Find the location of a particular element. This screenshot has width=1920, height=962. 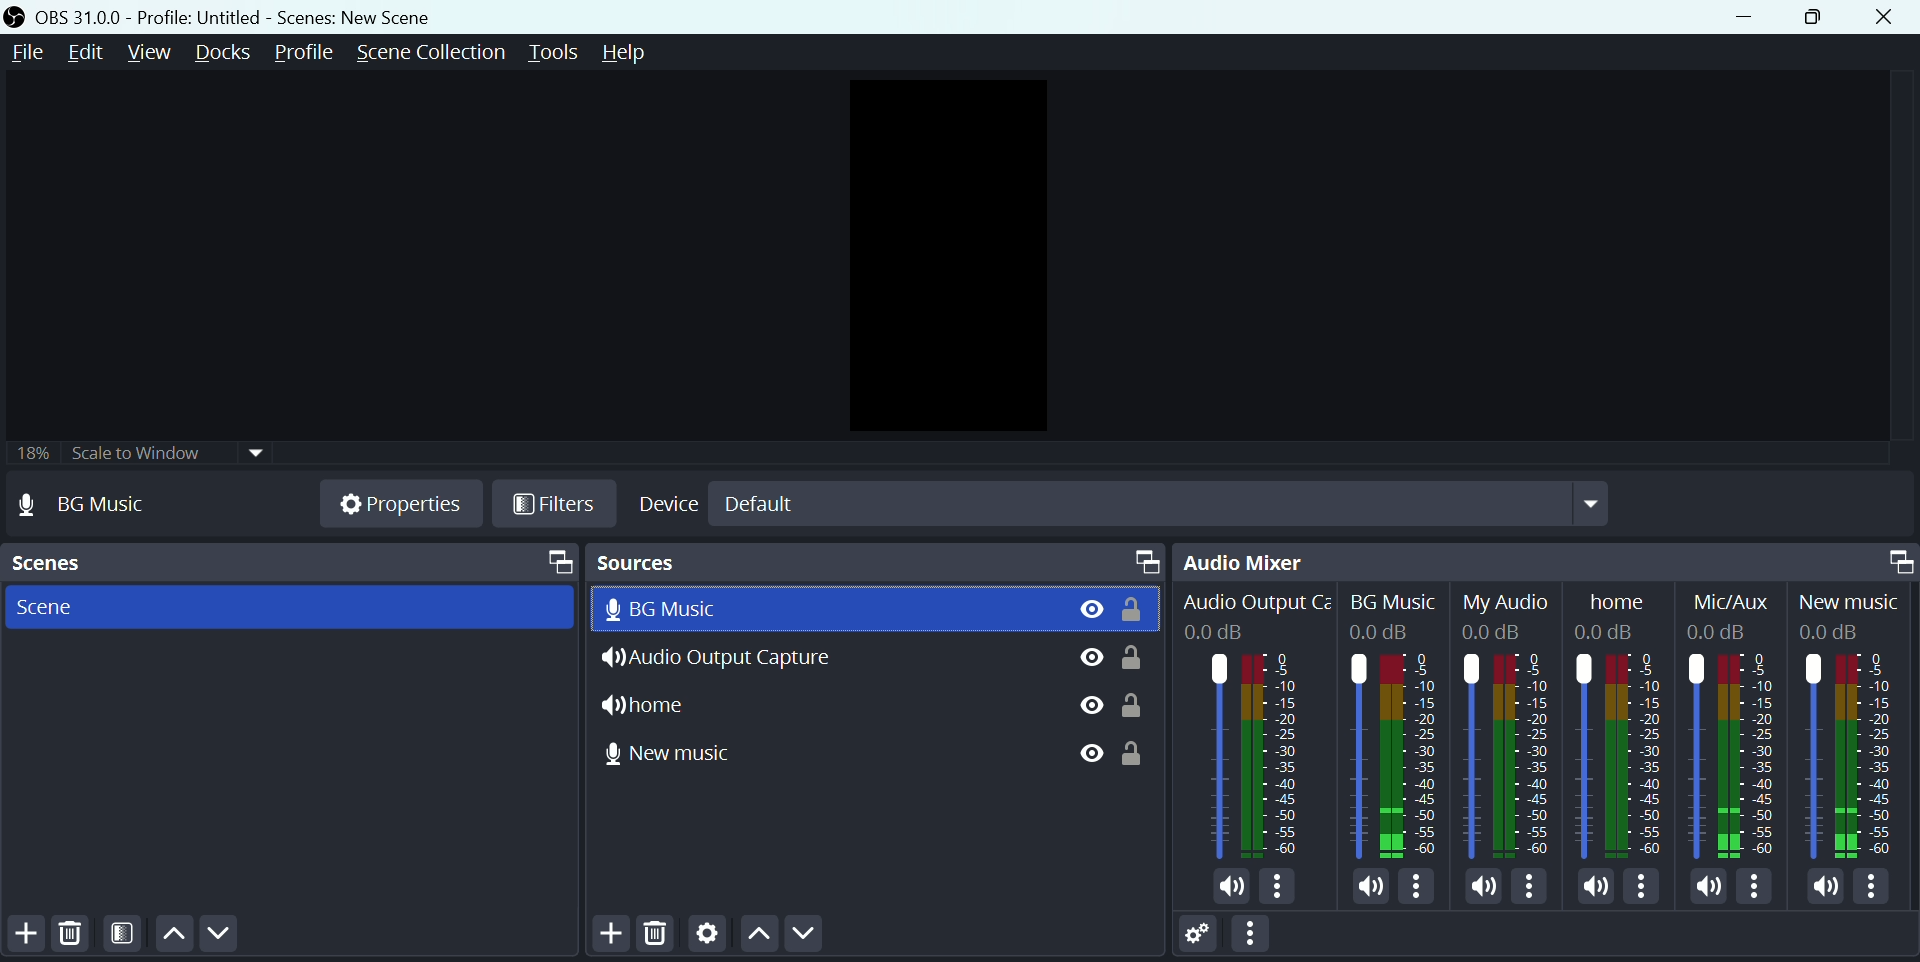

Audio Output is located at coordinates (1258, 724).